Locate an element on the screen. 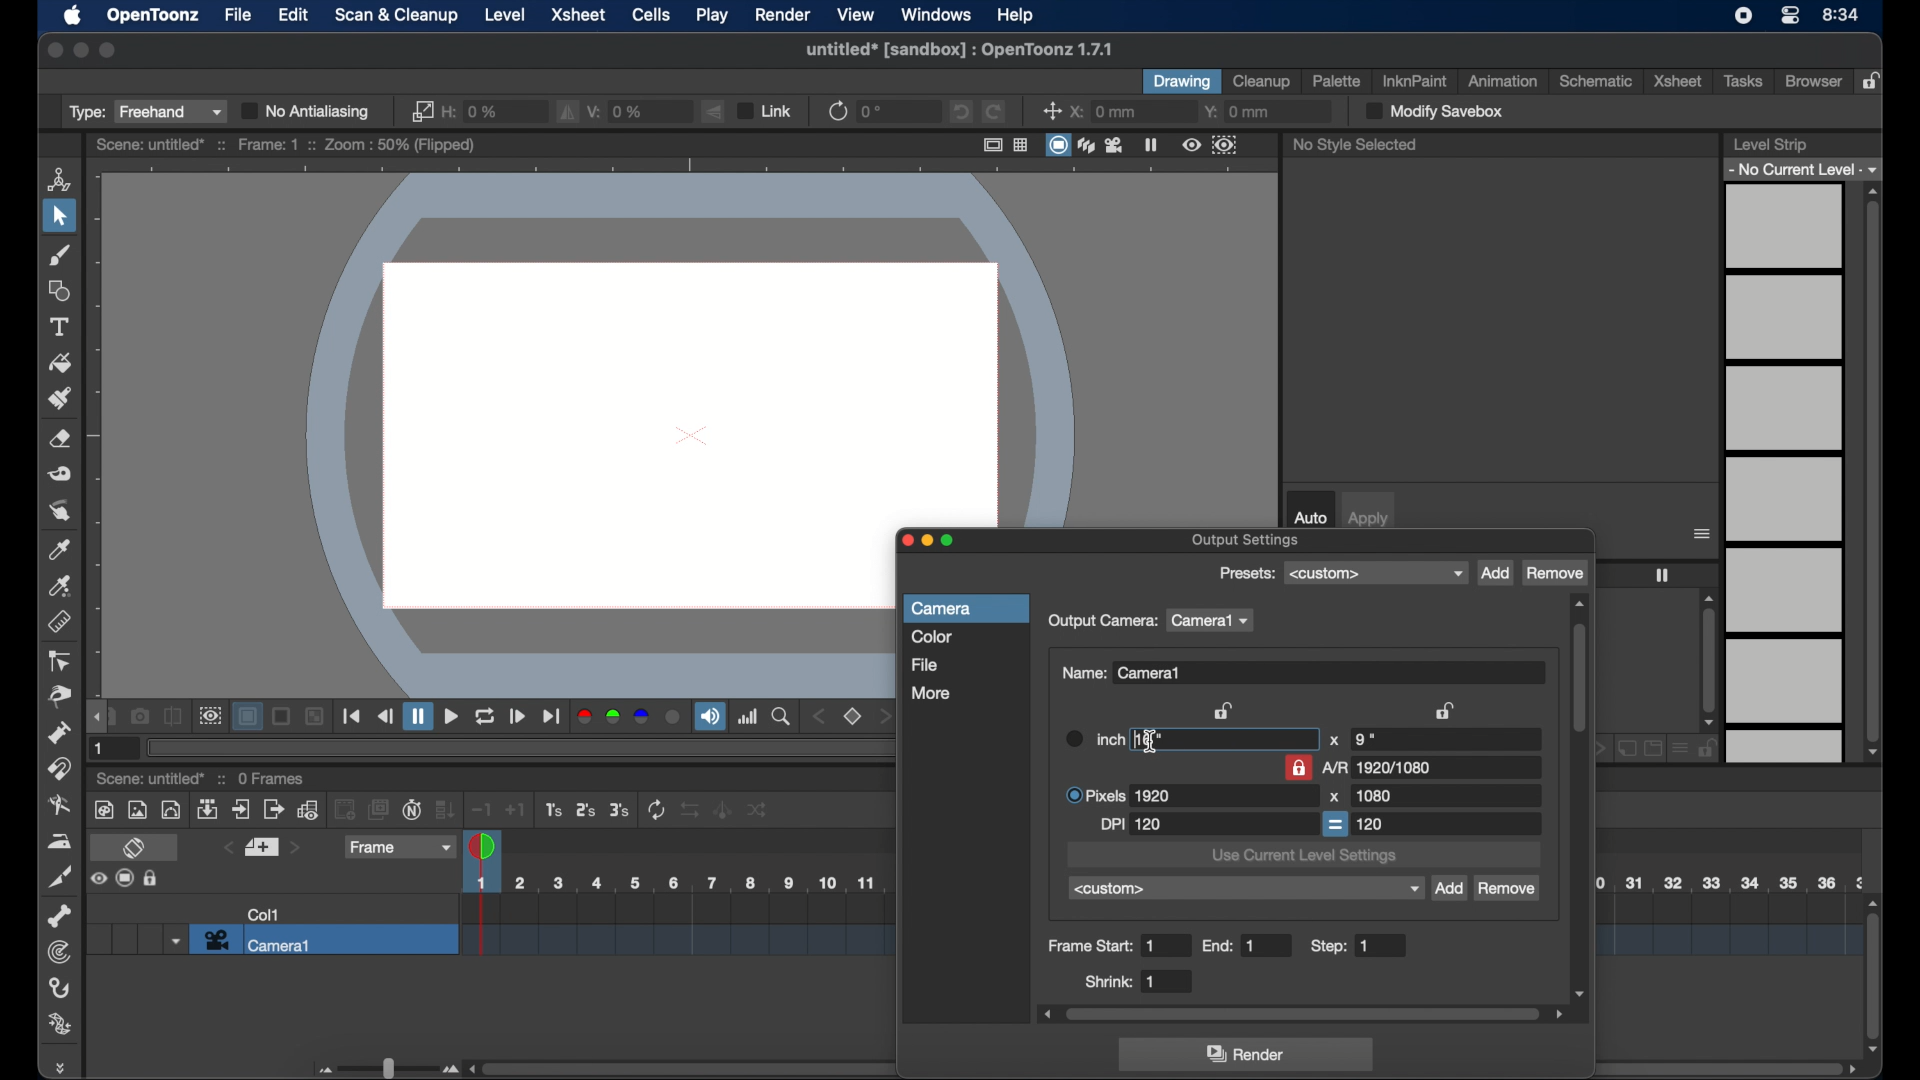 Image resolution: width=1920 pixels, height=1080 pixels. tasks is located at coordinates (1746, 81).